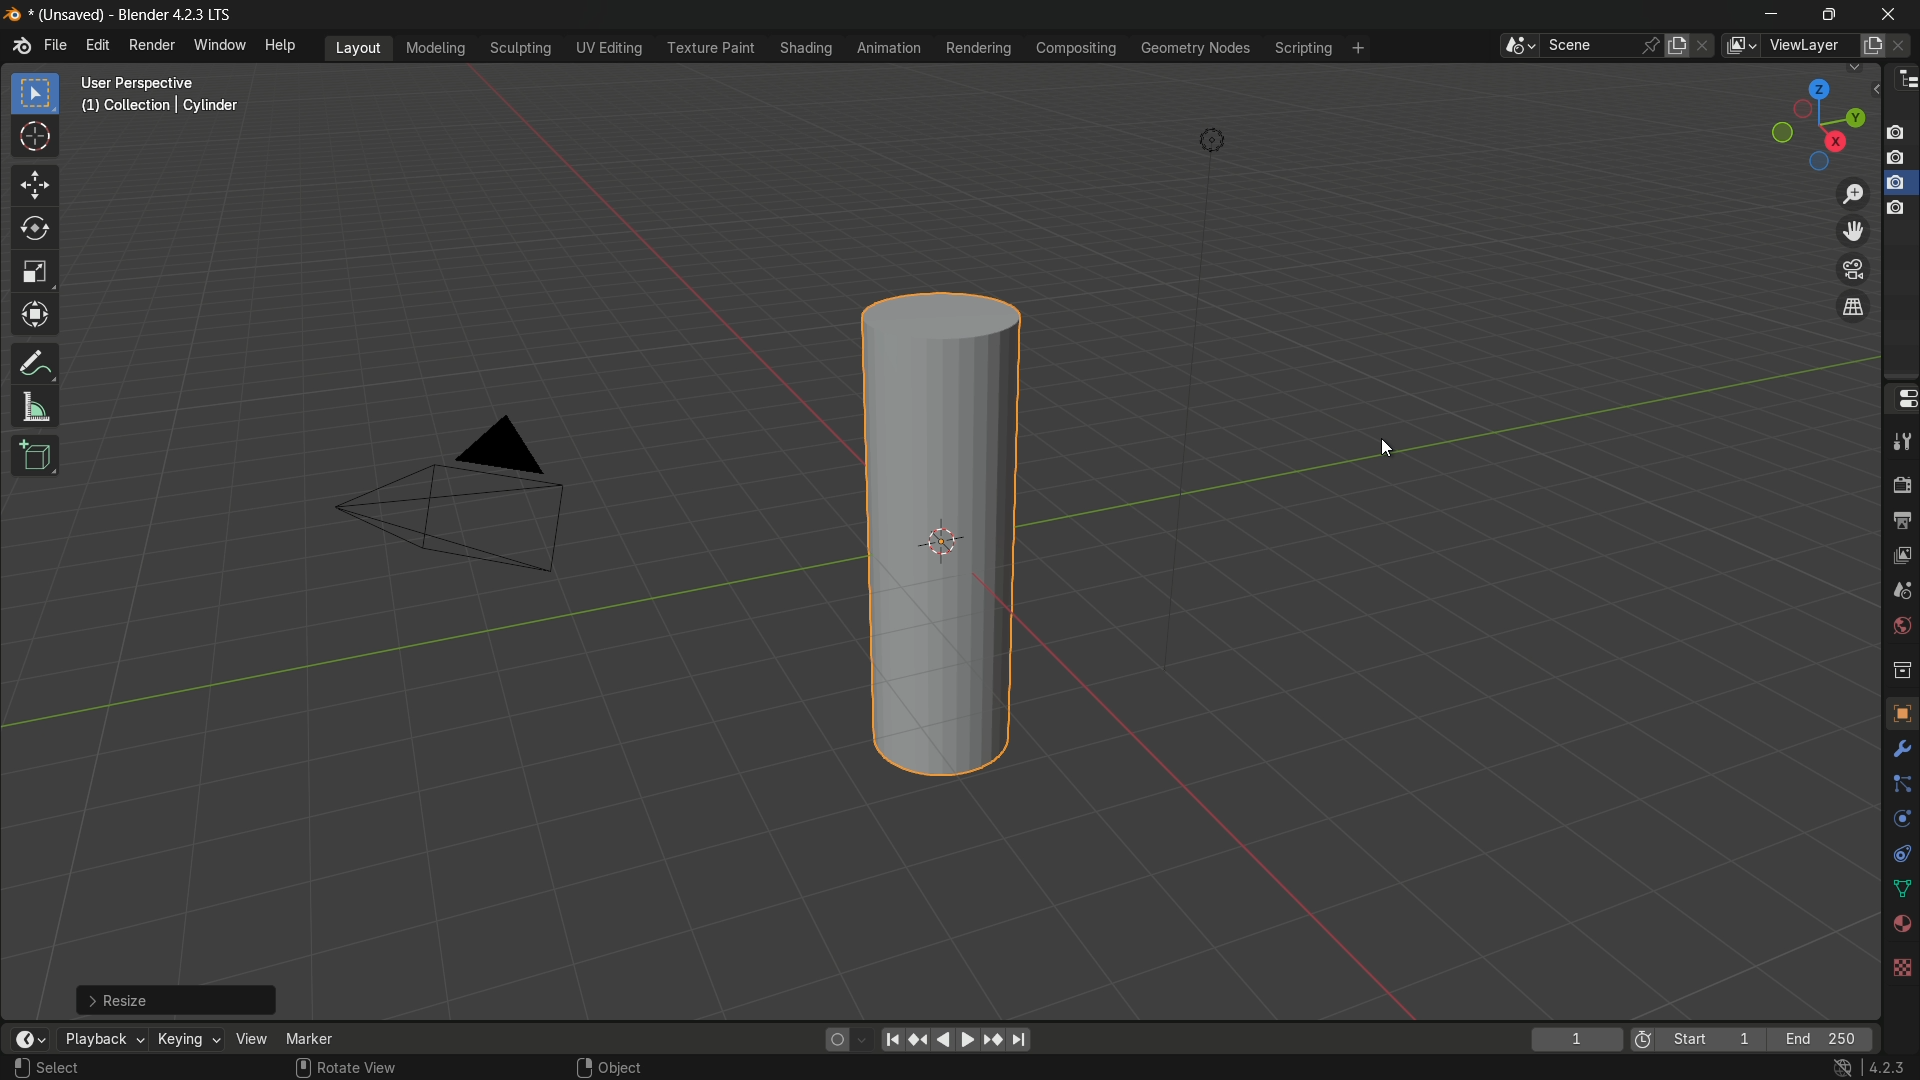  Describe the element at coordinates (608, 48) in the screenshot. I see `uv editing` at that location.